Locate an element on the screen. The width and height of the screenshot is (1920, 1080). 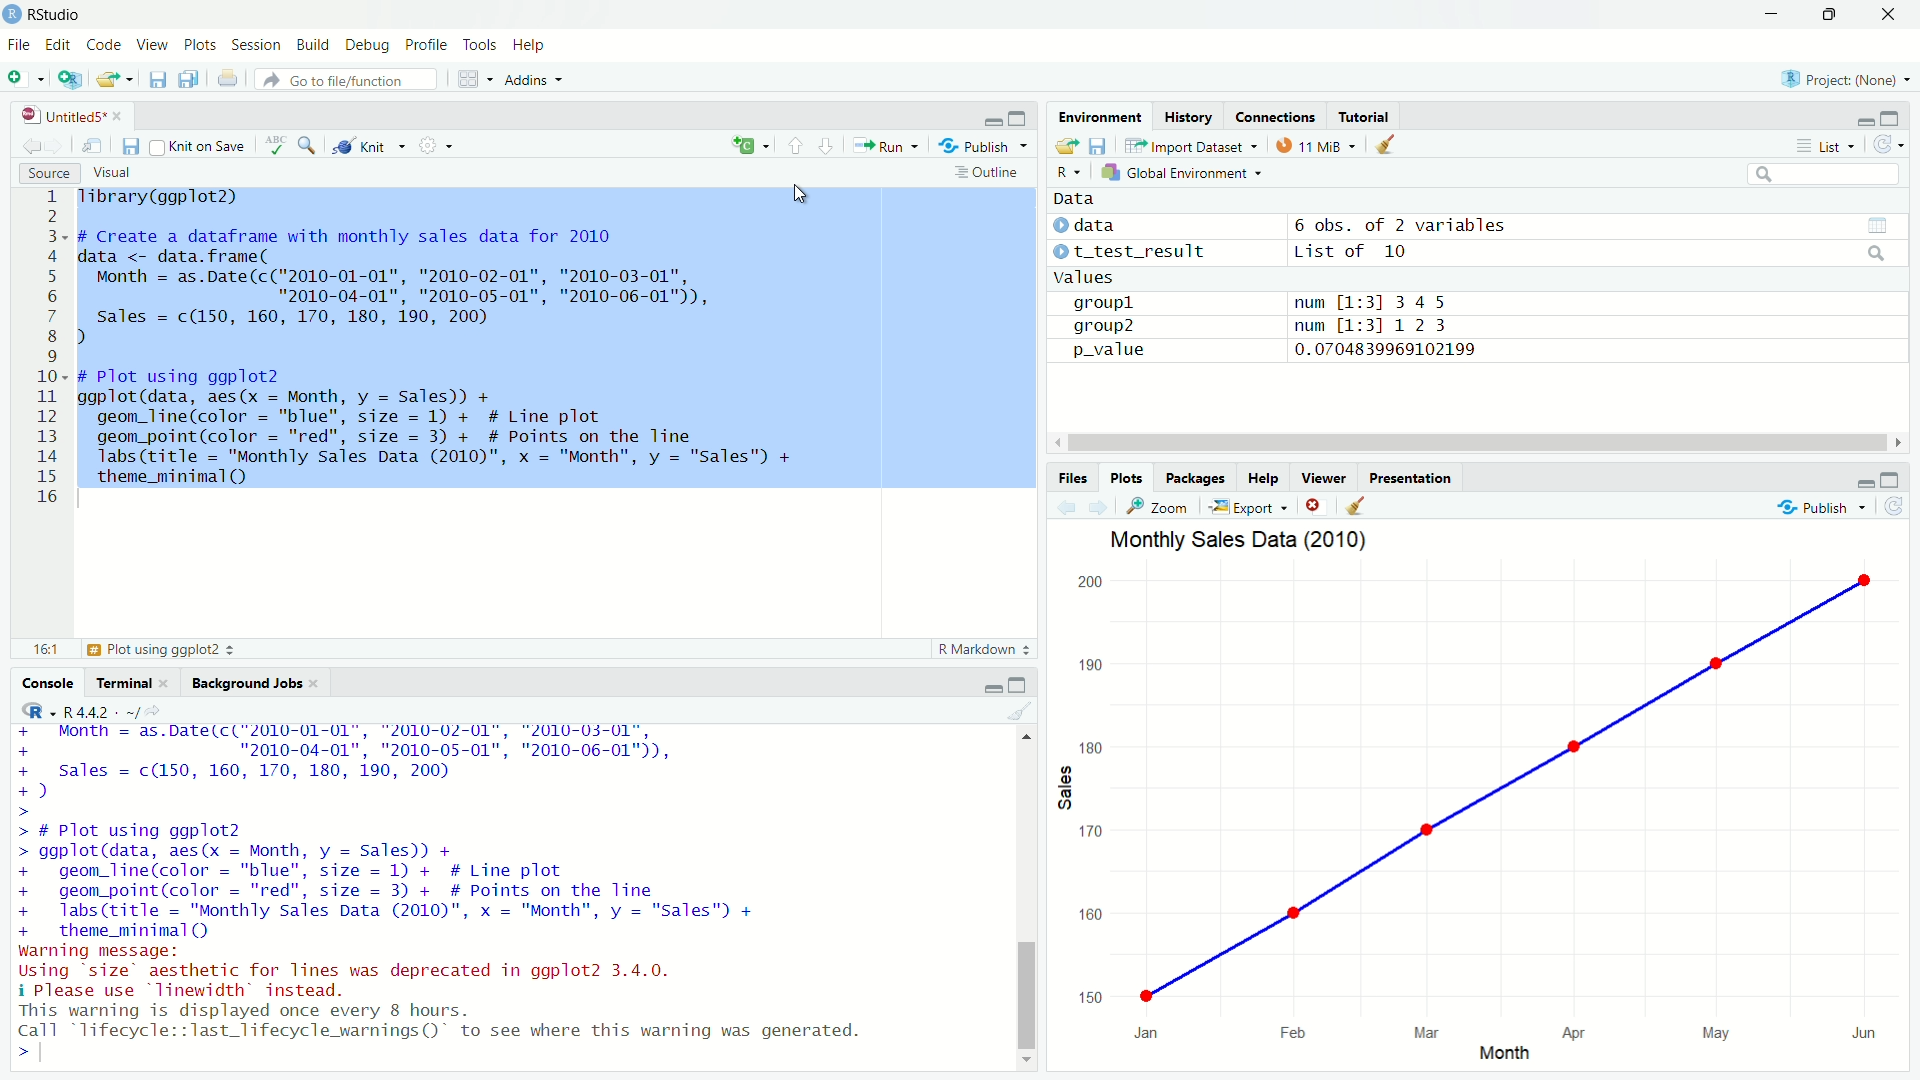
List + is located at coordinates (1823, 145).